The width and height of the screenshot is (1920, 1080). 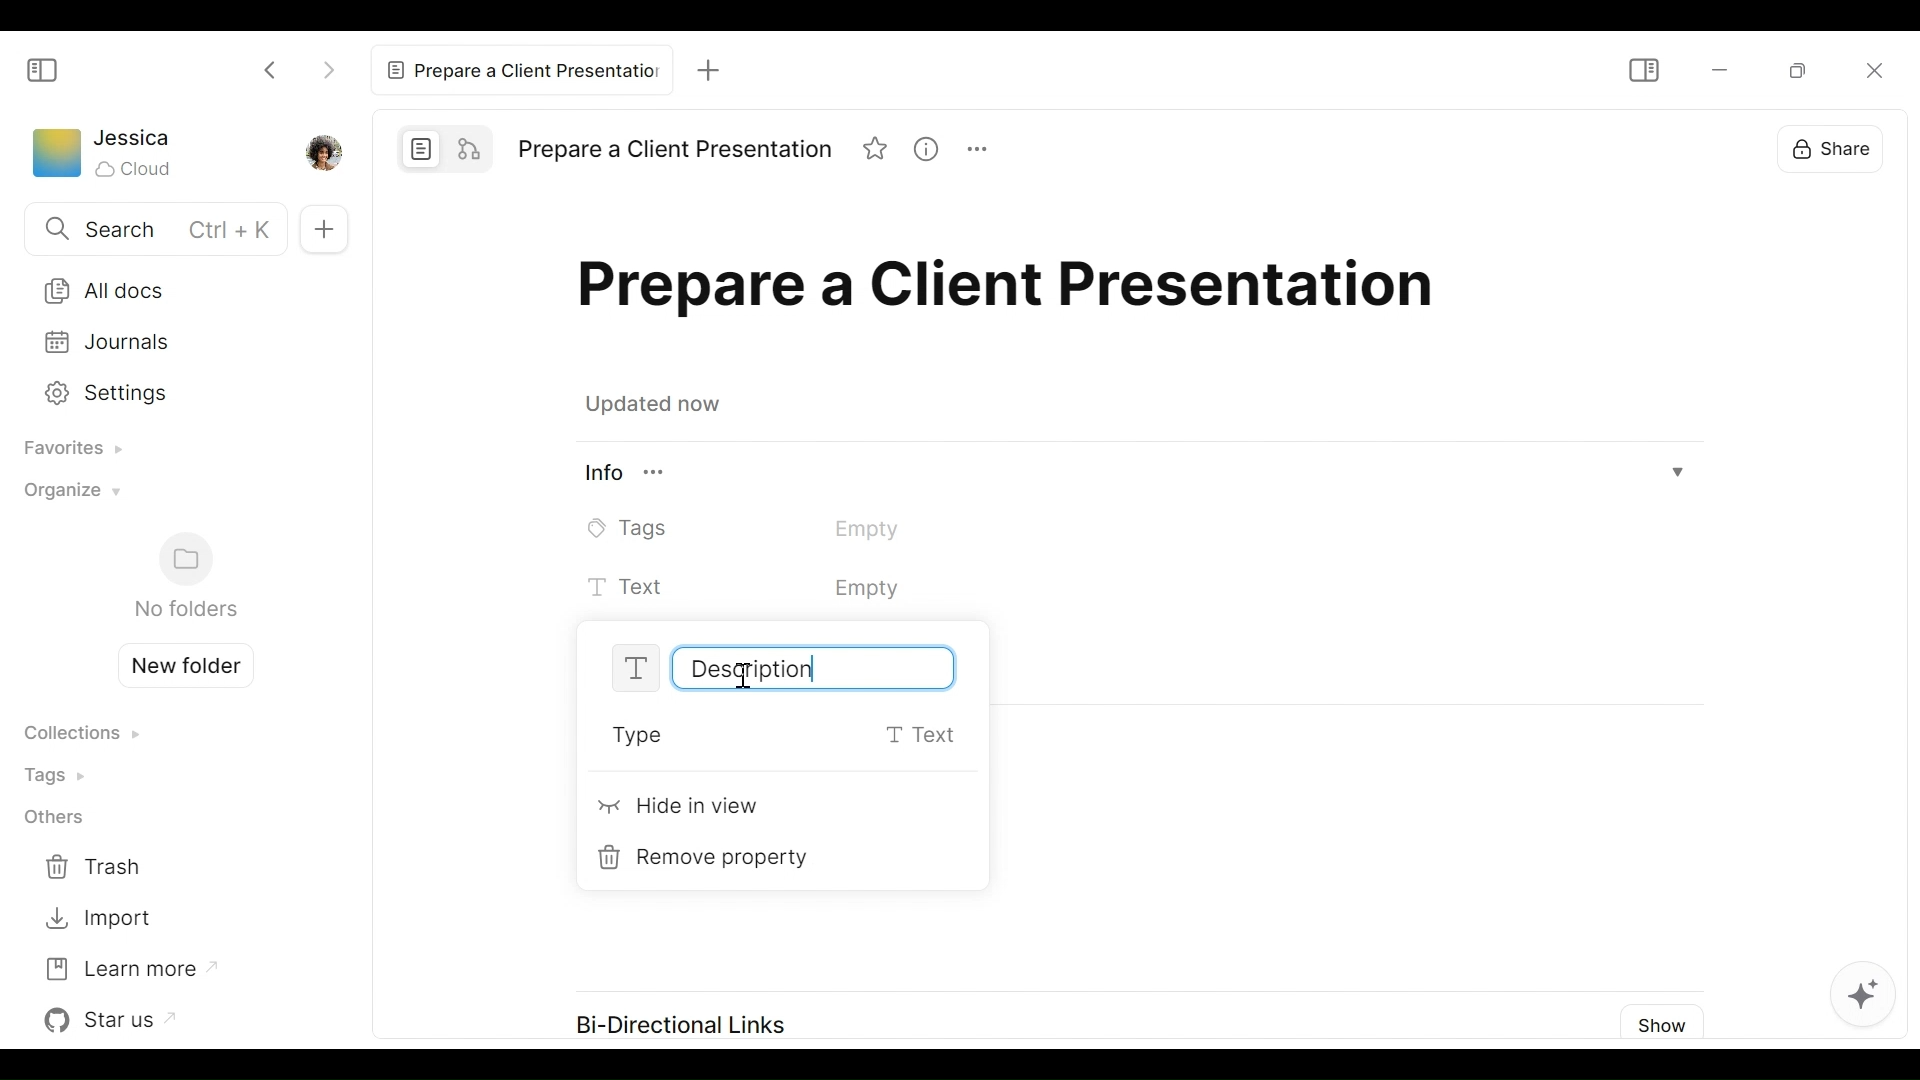 I want to click on Type, so click(x=787, y=735).